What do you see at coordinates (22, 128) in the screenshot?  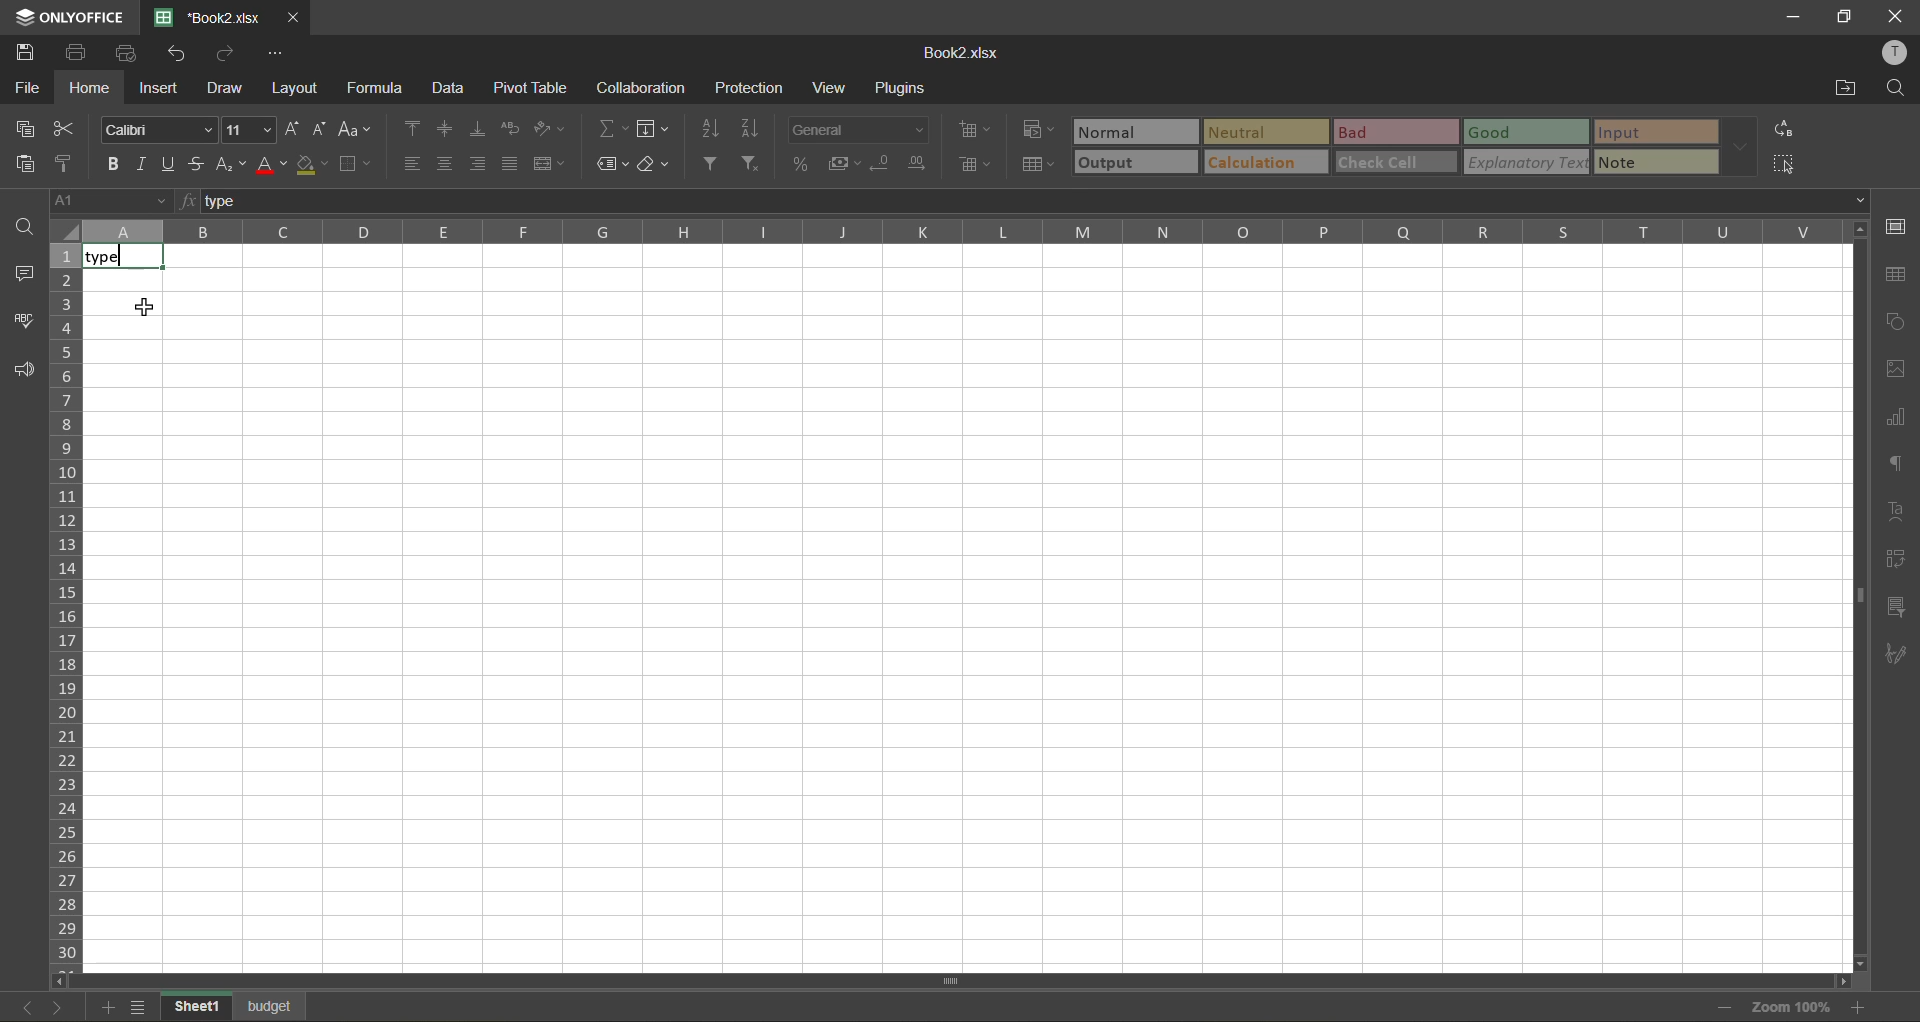 I see `copy` at bounding box center [22, 128].